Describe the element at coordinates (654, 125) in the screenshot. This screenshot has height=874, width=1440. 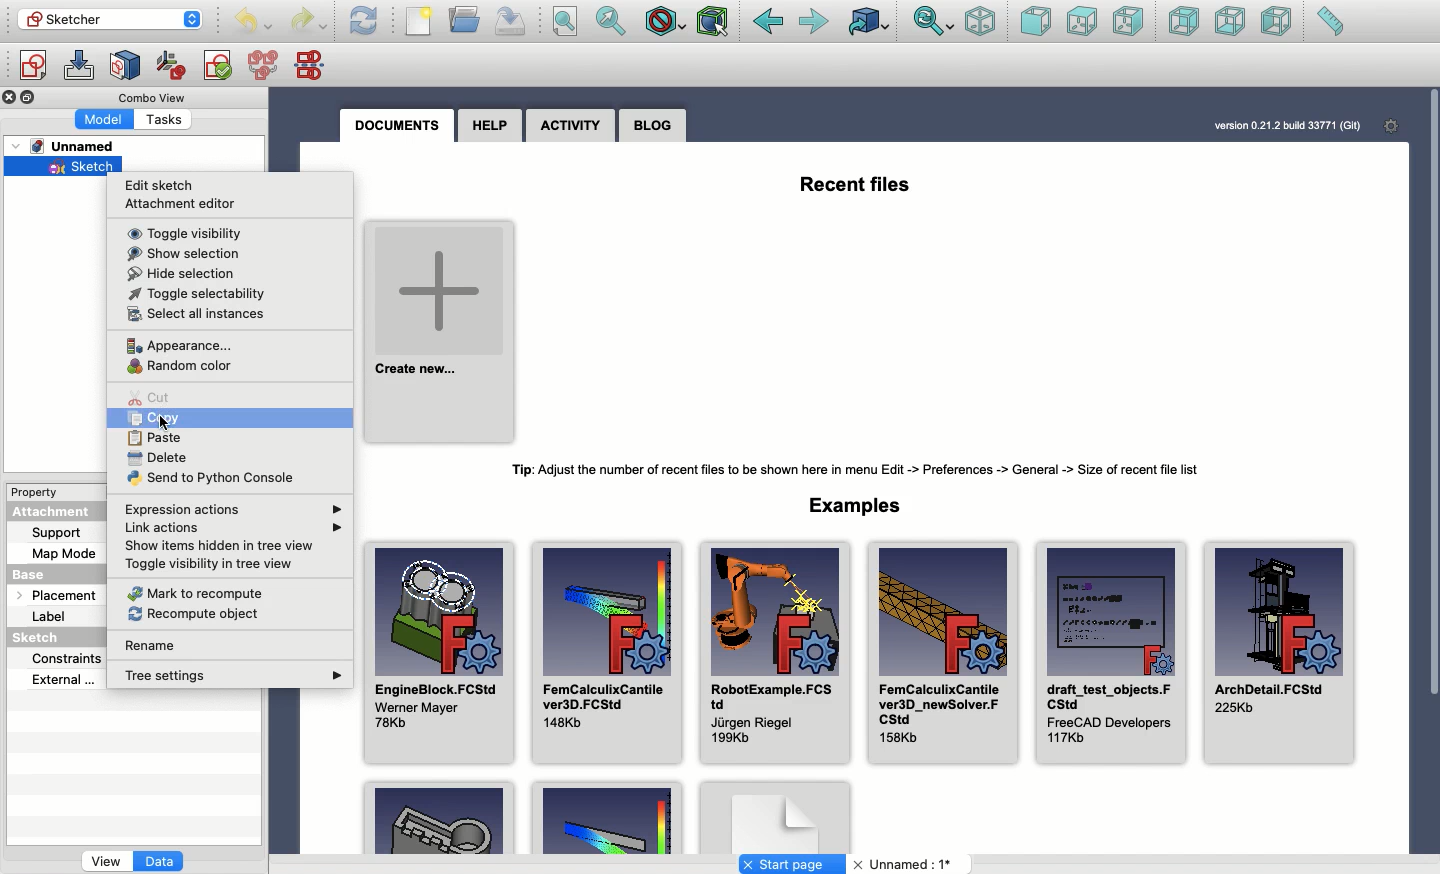
I see `Blog` at that location.